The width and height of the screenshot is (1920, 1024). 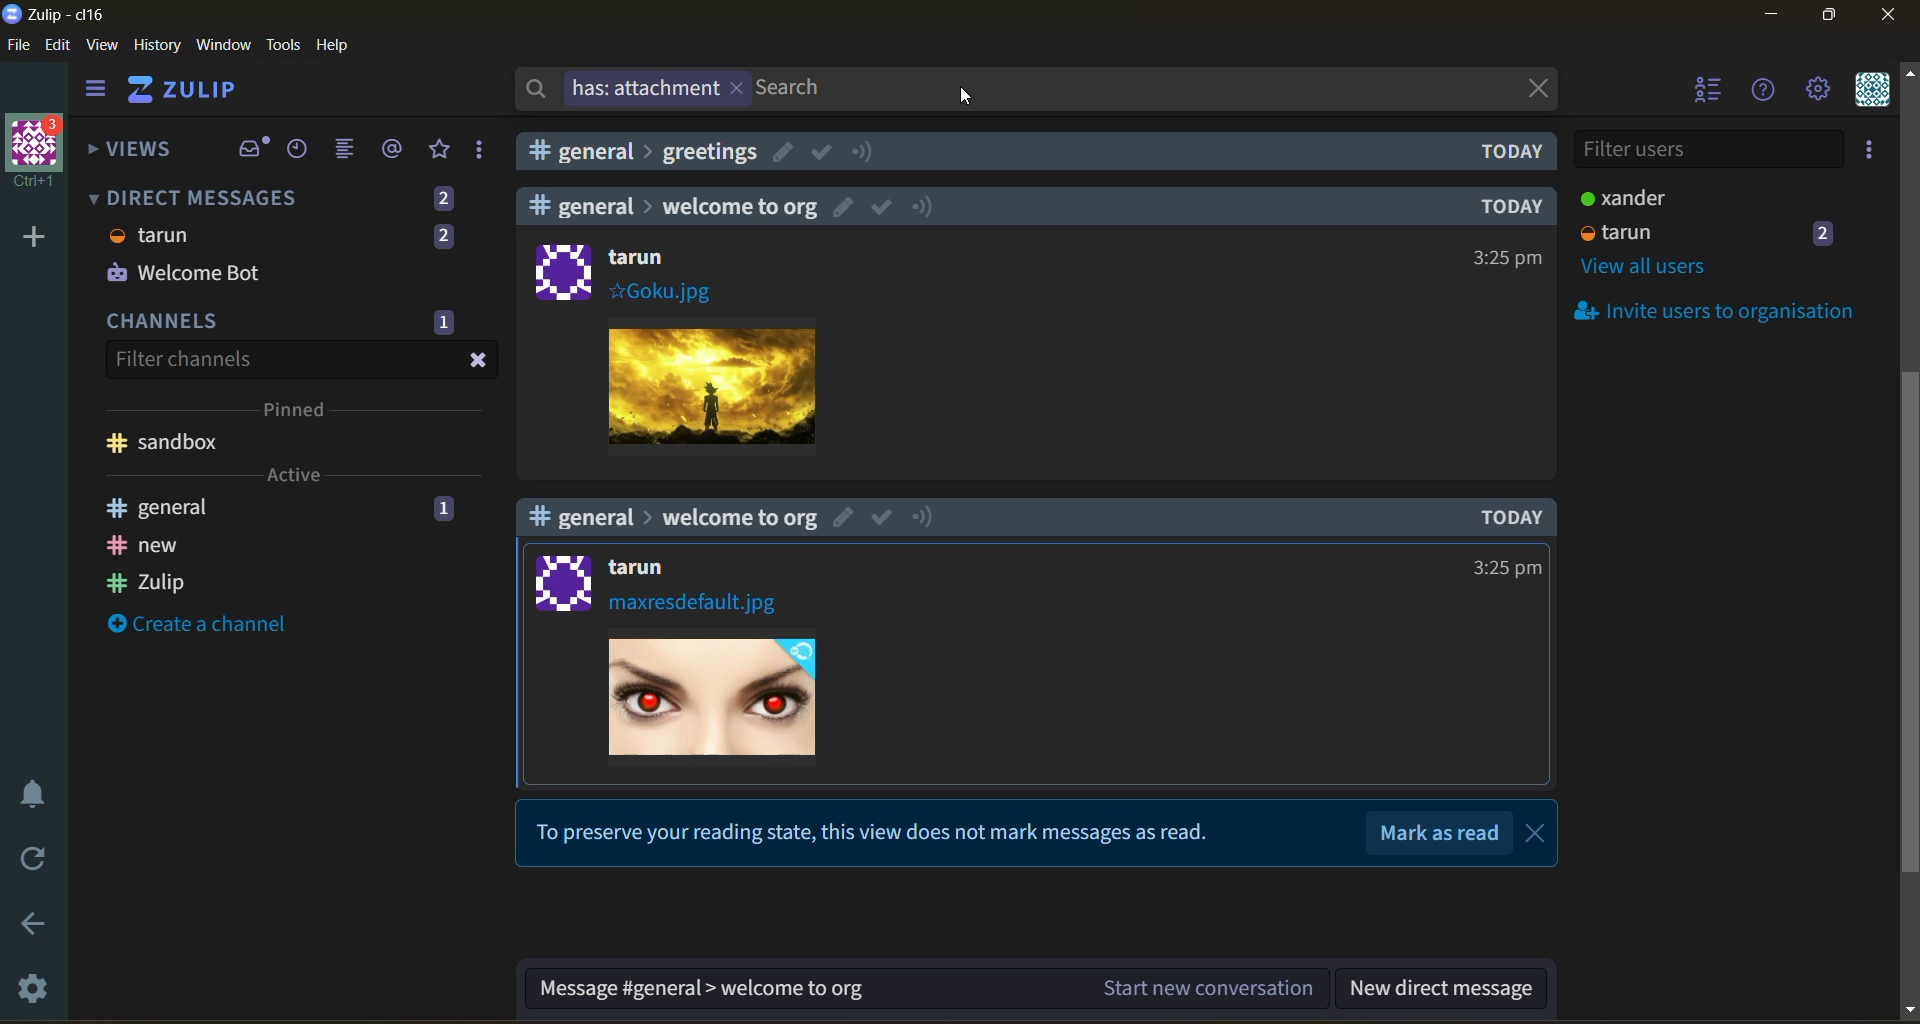 What do you see at coordinates (1834, 15) in the screenshot?
I see `maximize` at bounding box center [1834, 15].